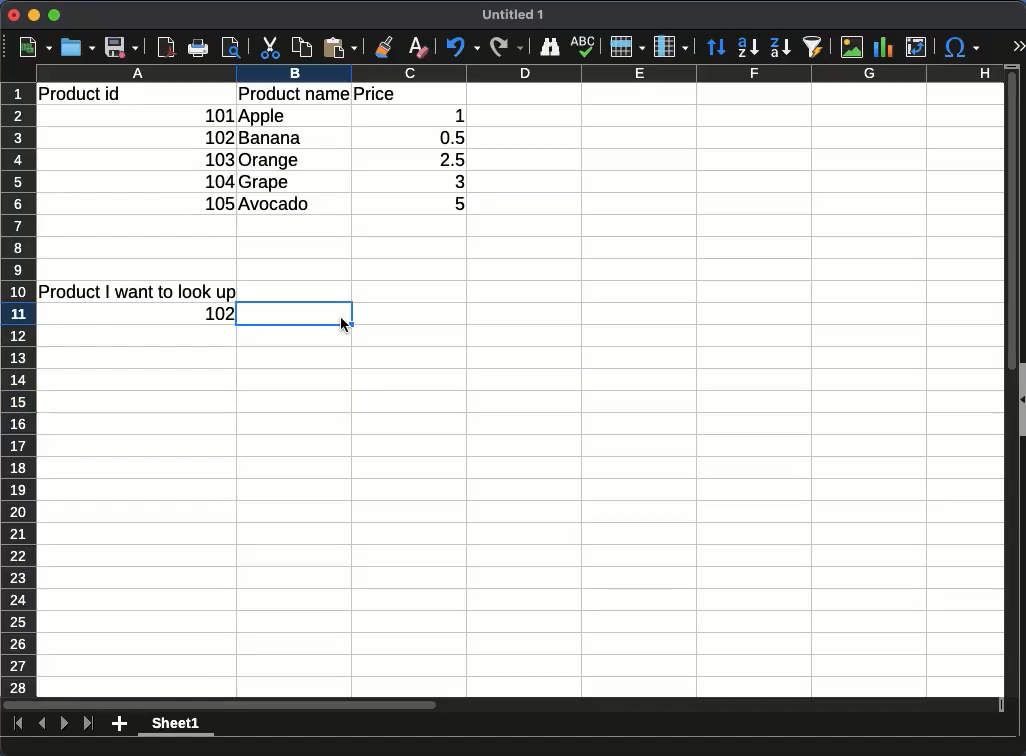 The width and height of the screenshot is (1026, 756). Describe the element at coordinates (271, 161) in the screenshot. I see `orange` at that location.